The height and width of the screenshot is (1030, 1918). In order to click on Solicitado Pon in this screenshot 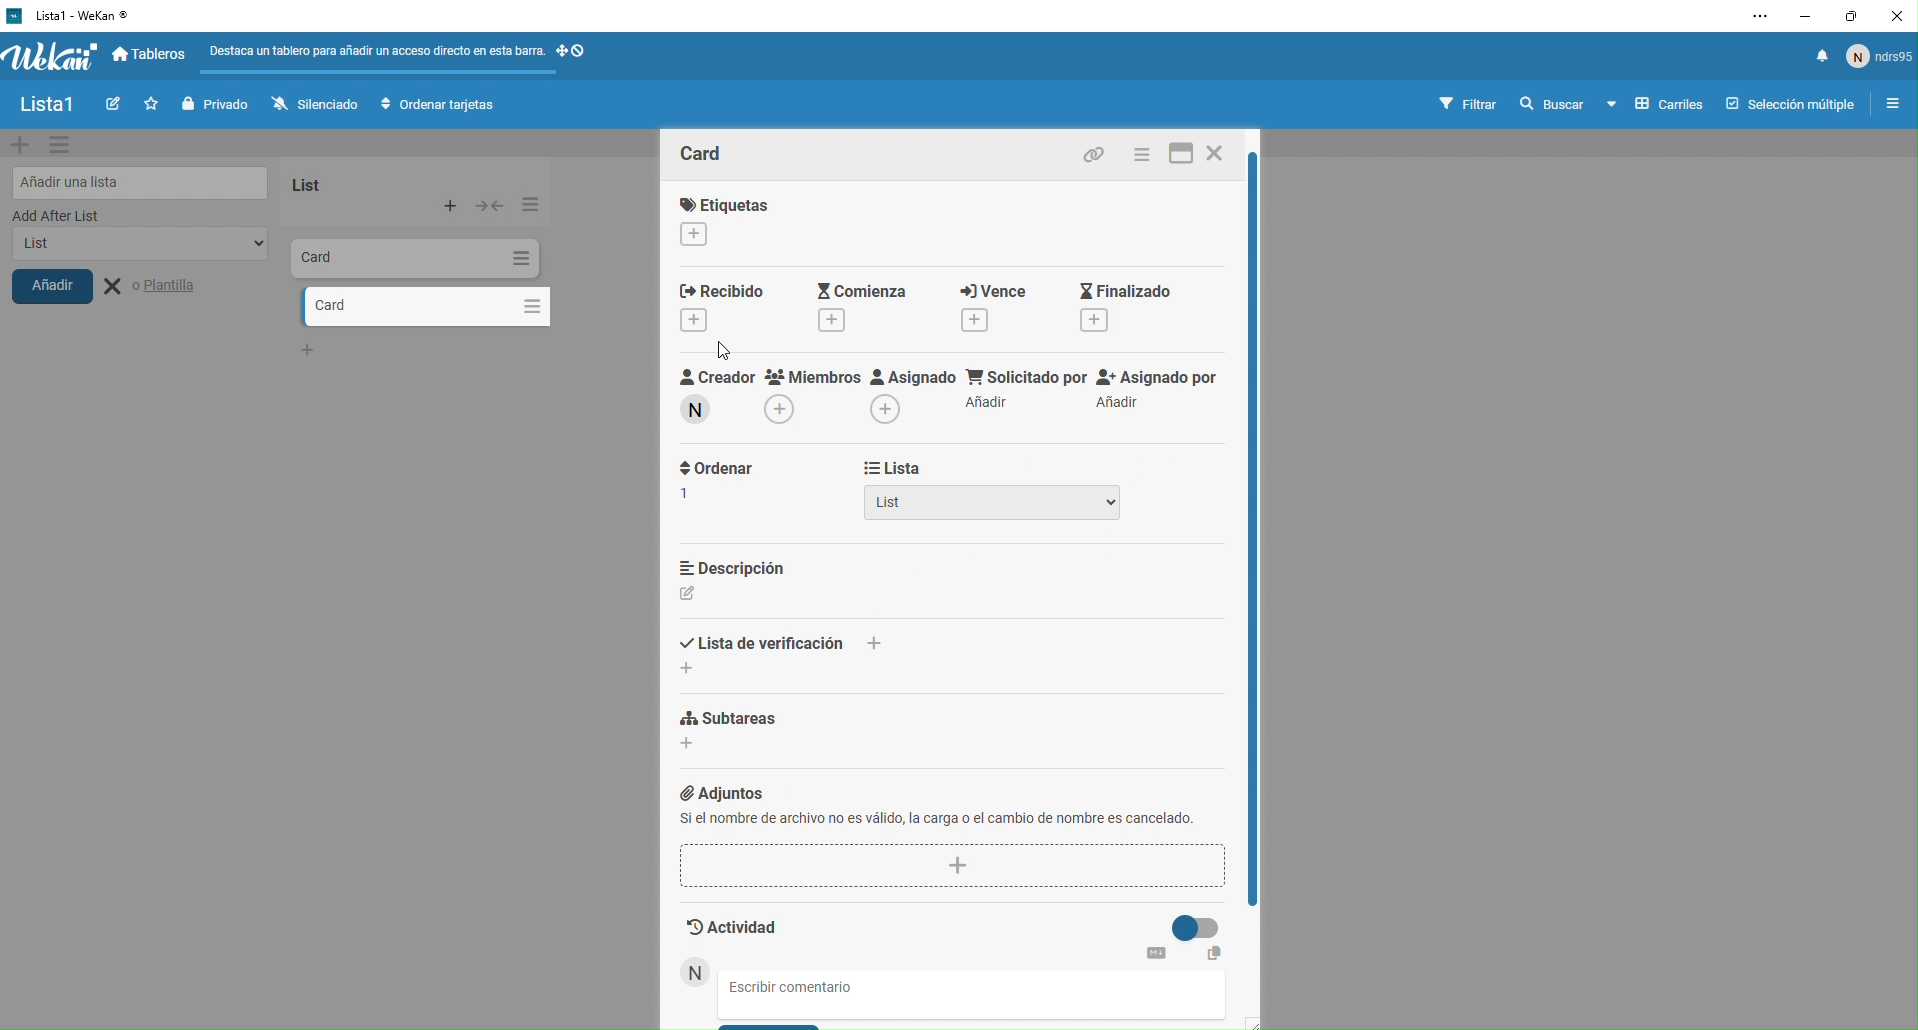, I will do `click(1025, 392)`.